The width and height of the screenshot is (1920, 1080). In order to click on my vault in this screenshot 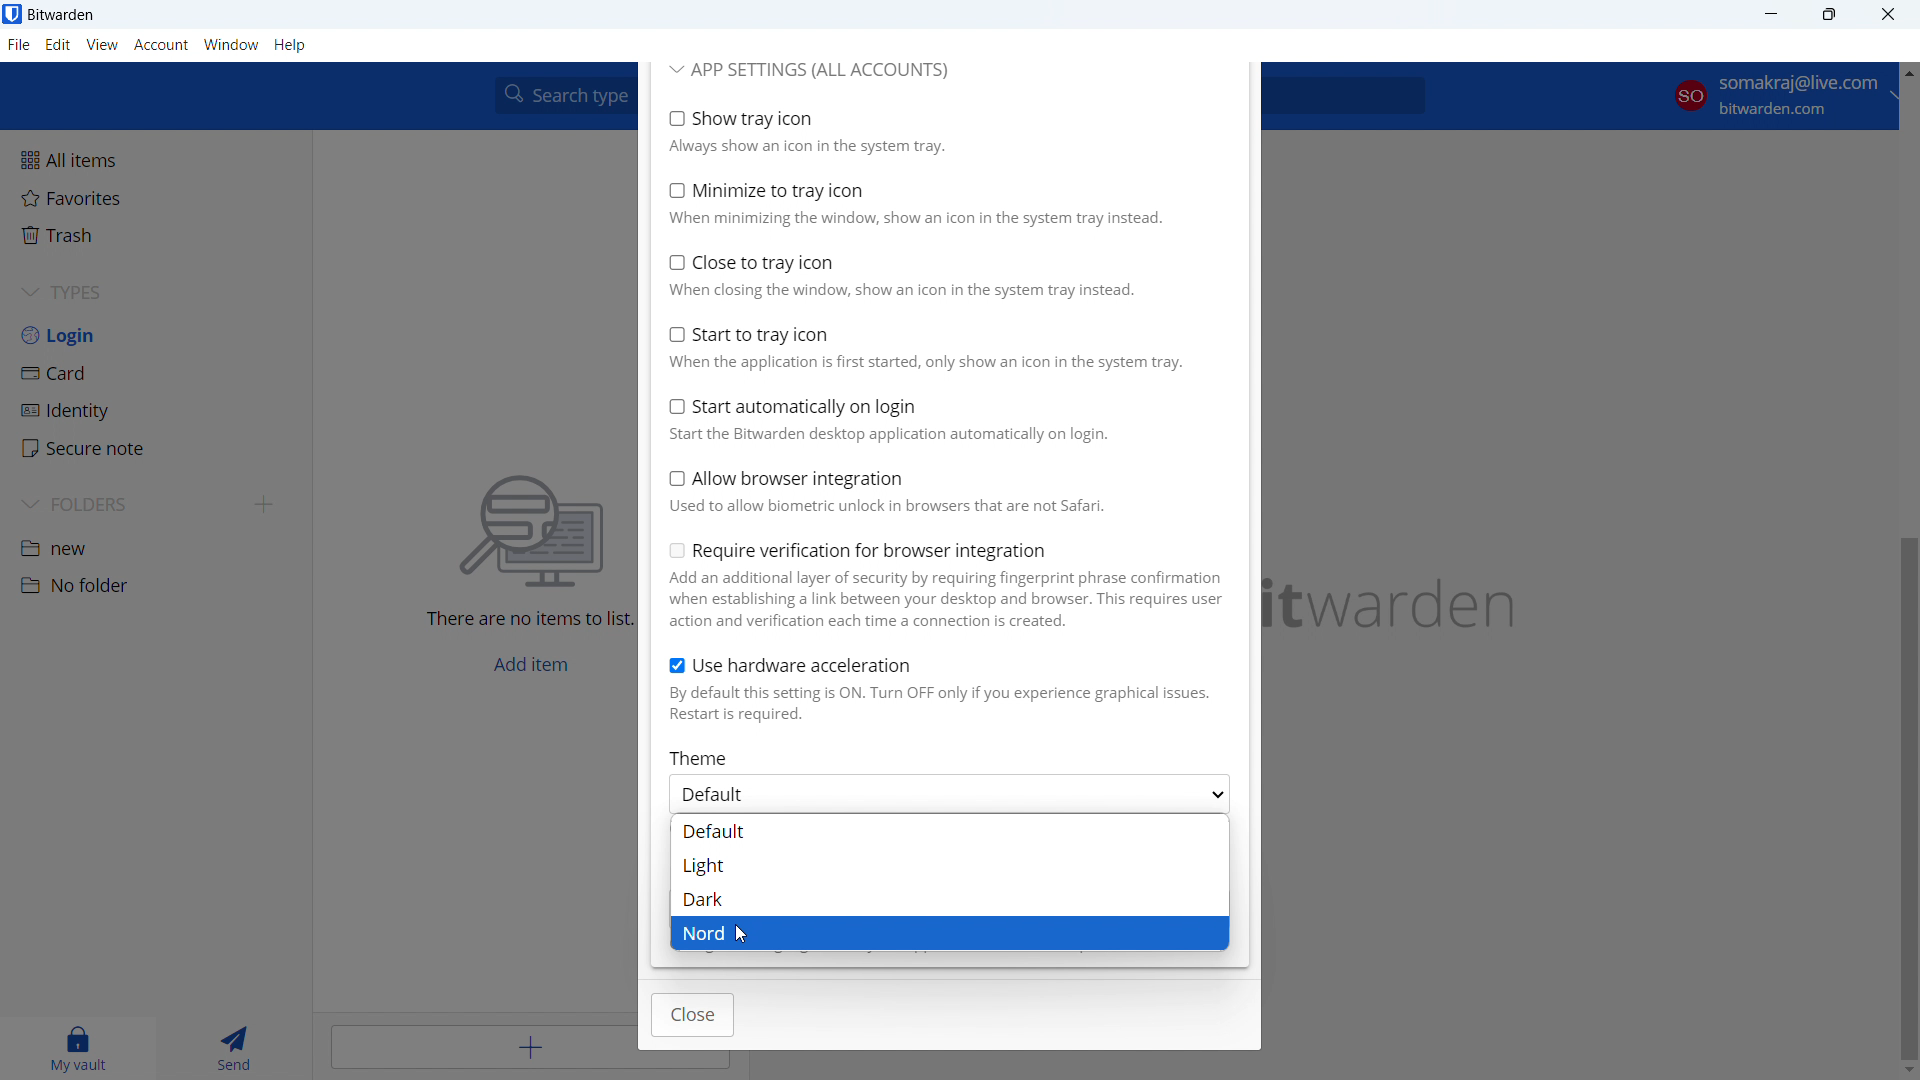, I will do `click(76, 1049)`.